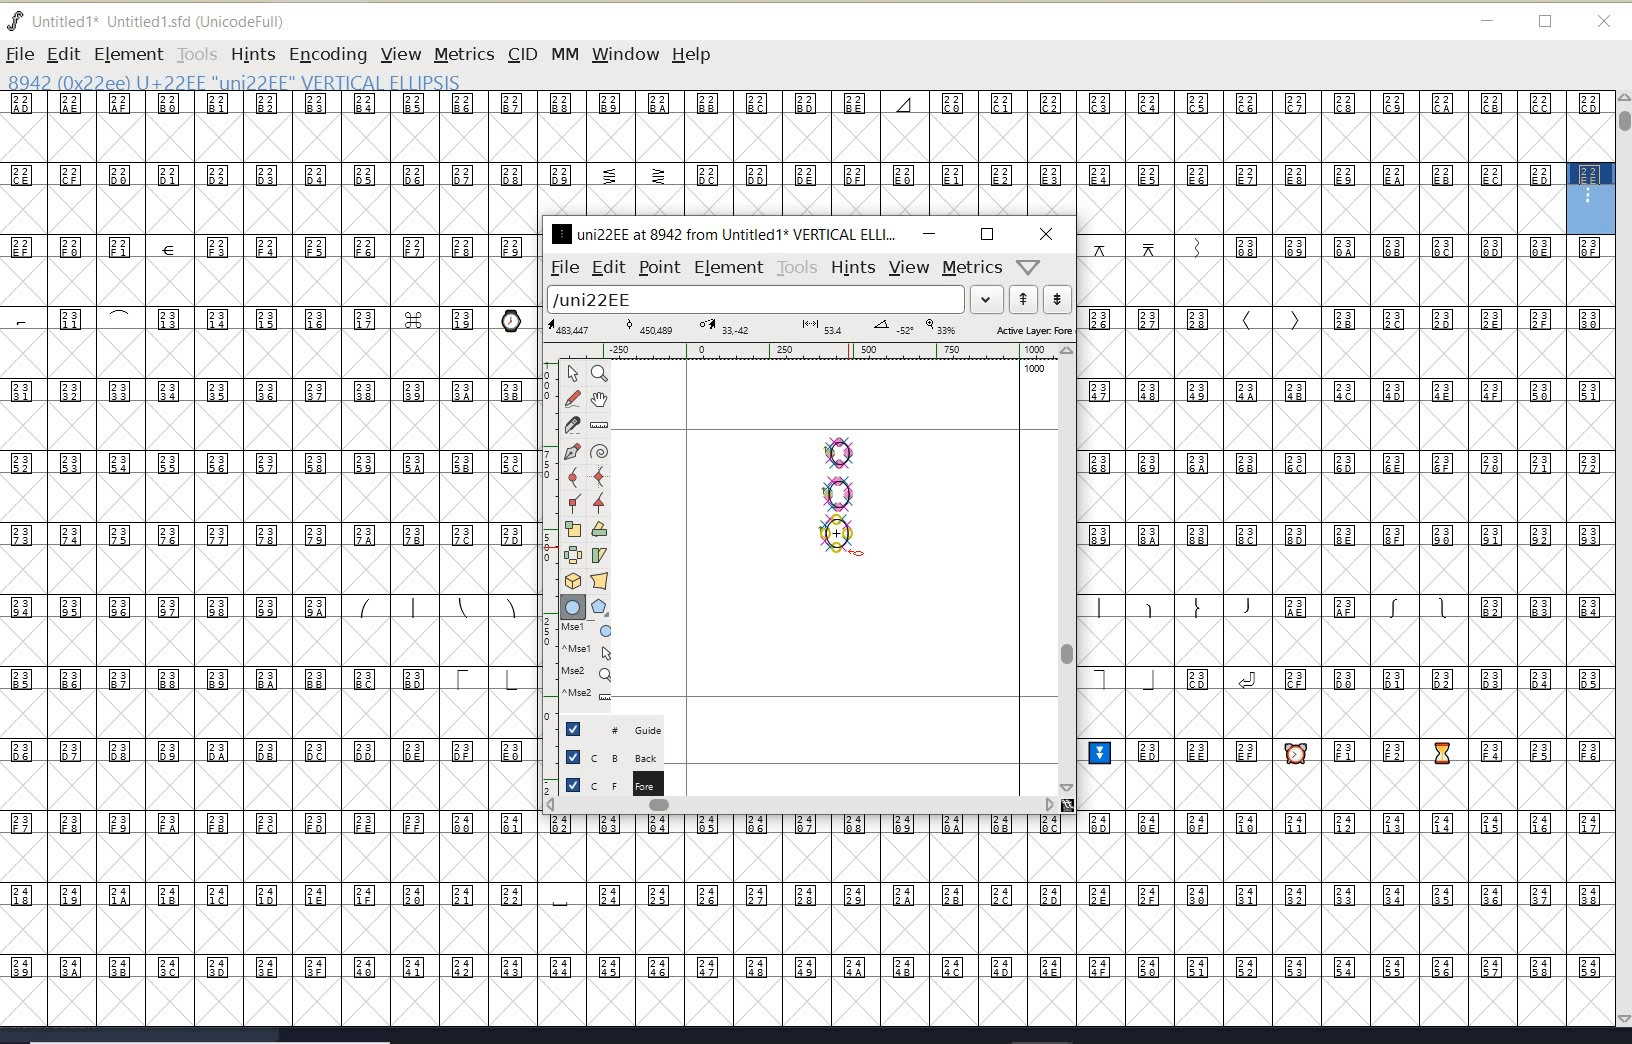  What do you see at coordinates (802, 353) in the screenshot?
I see `ruler` at bounding box center [802, 353].